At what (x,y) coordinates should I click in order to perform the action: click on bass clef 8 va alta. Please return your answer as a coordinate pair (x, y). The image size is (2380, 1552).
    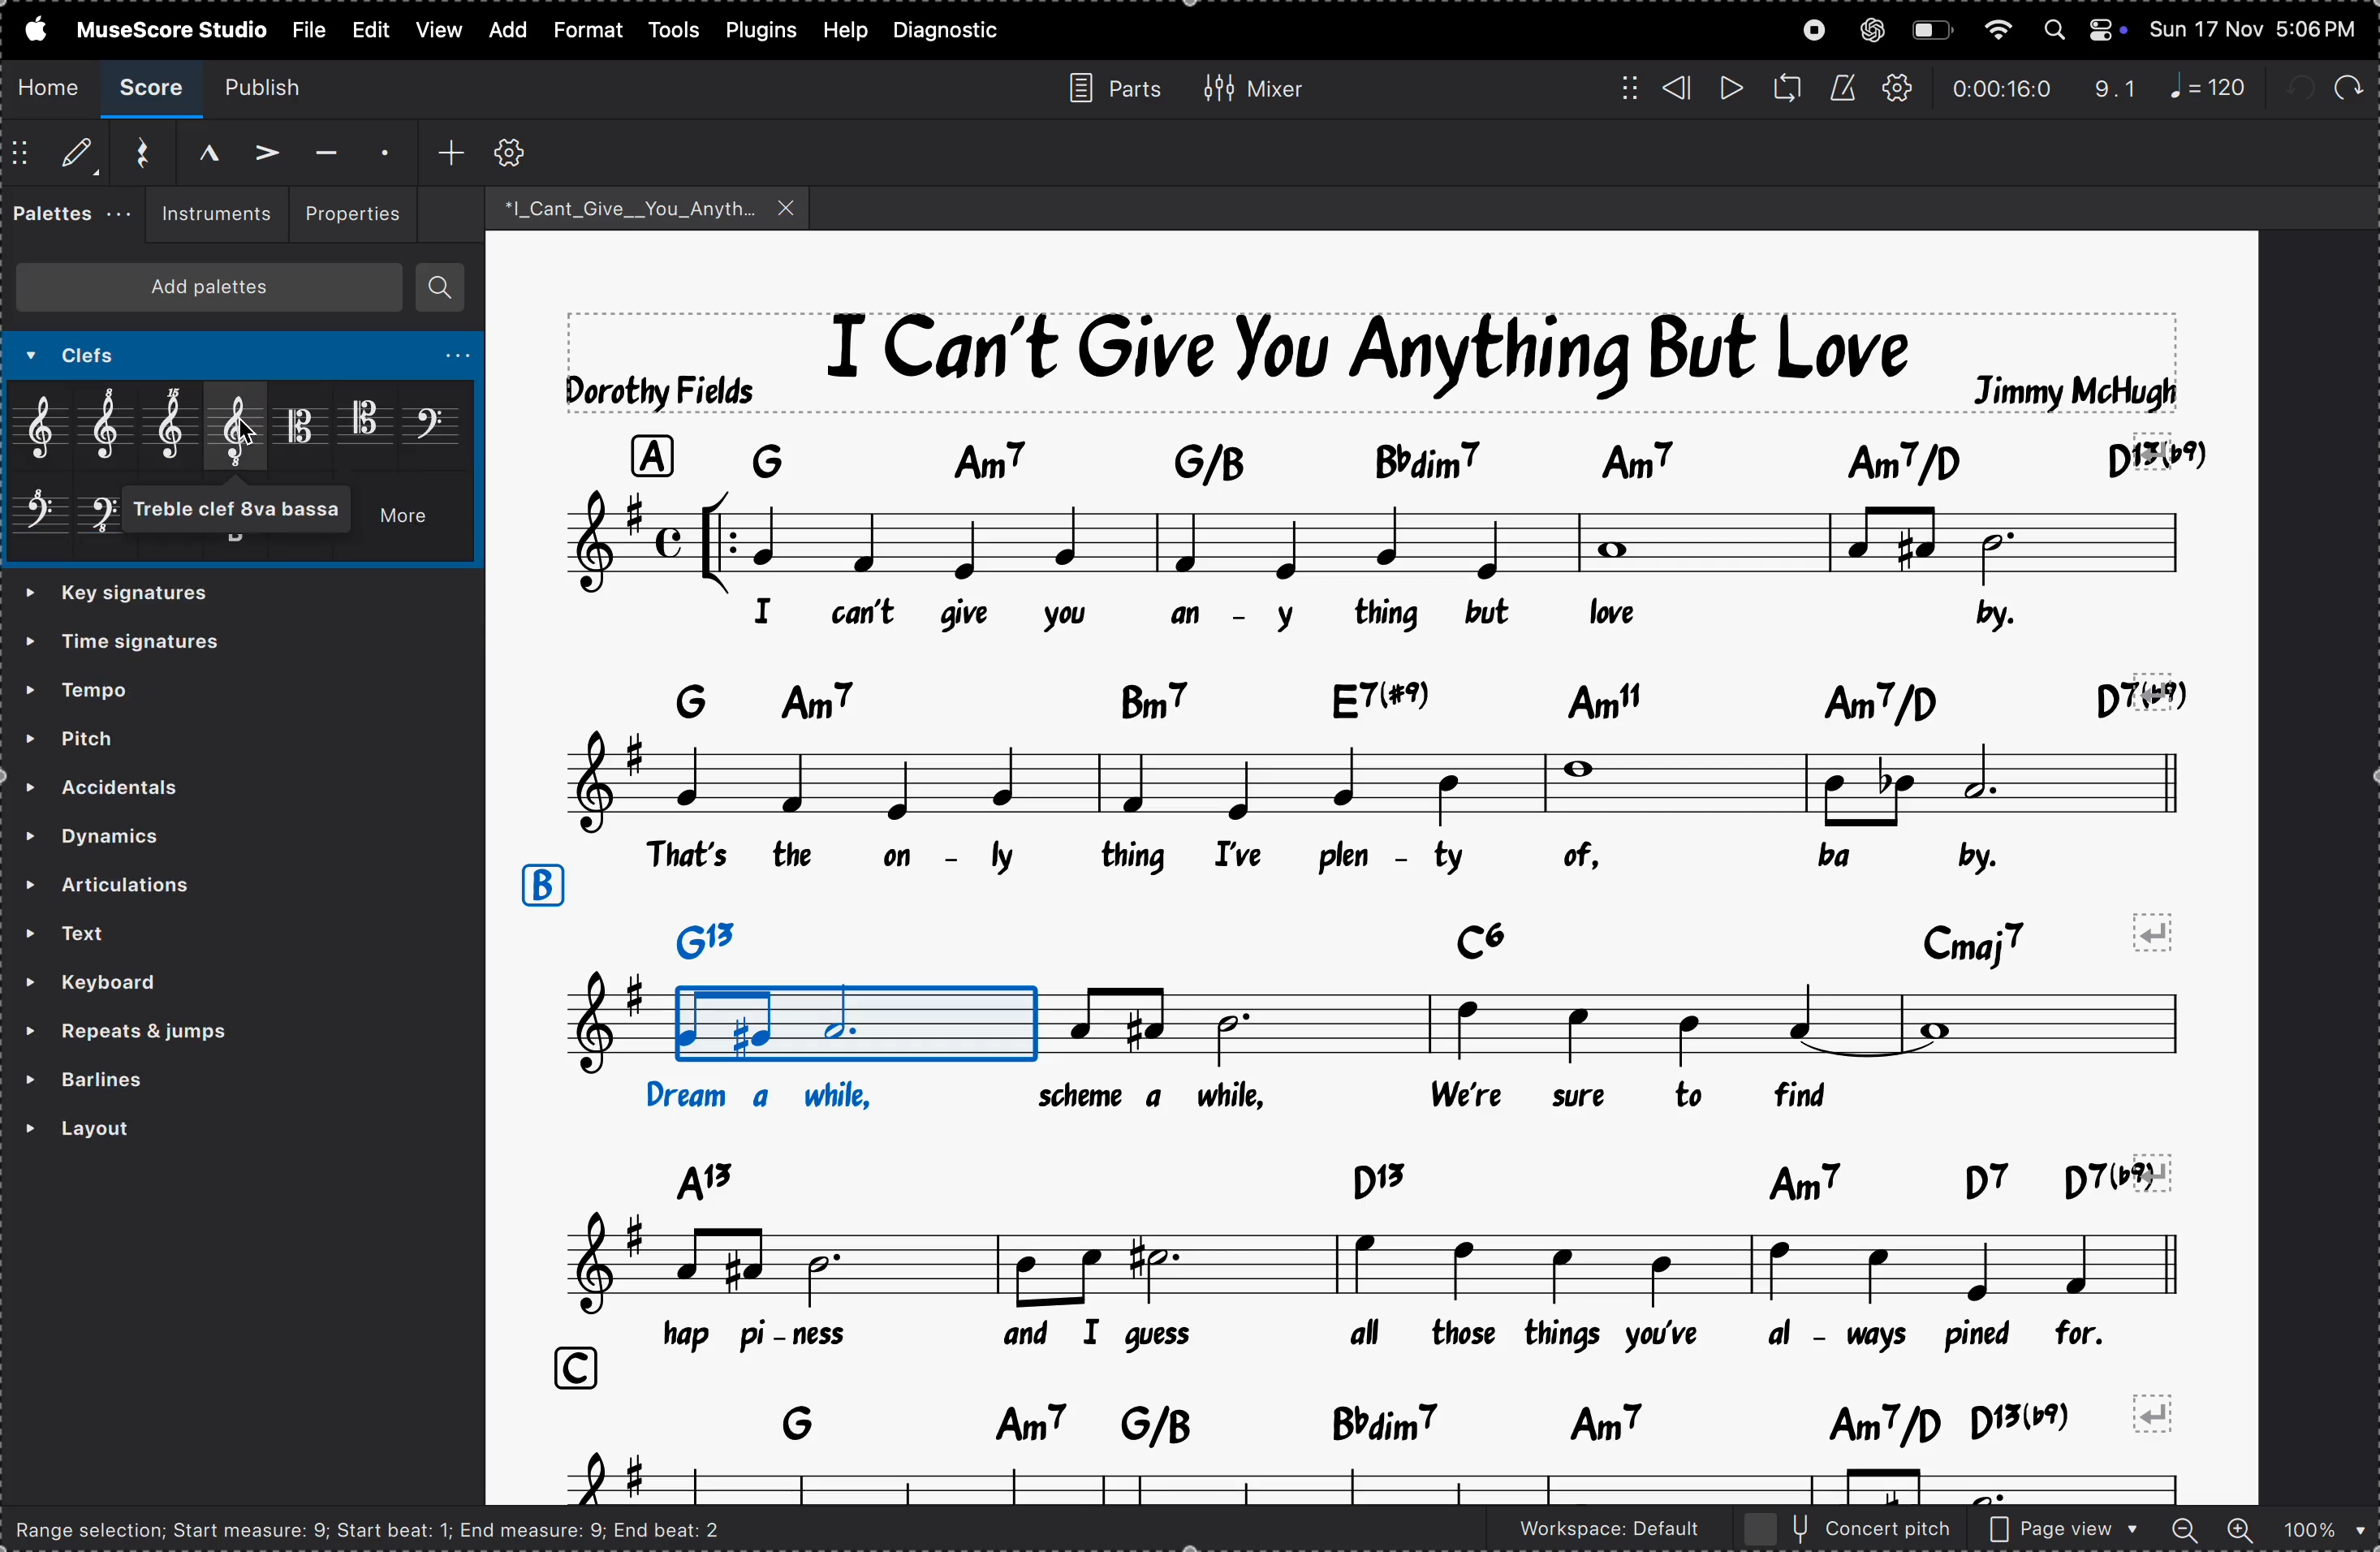
    Looking at the image, I should click on (41, 521).